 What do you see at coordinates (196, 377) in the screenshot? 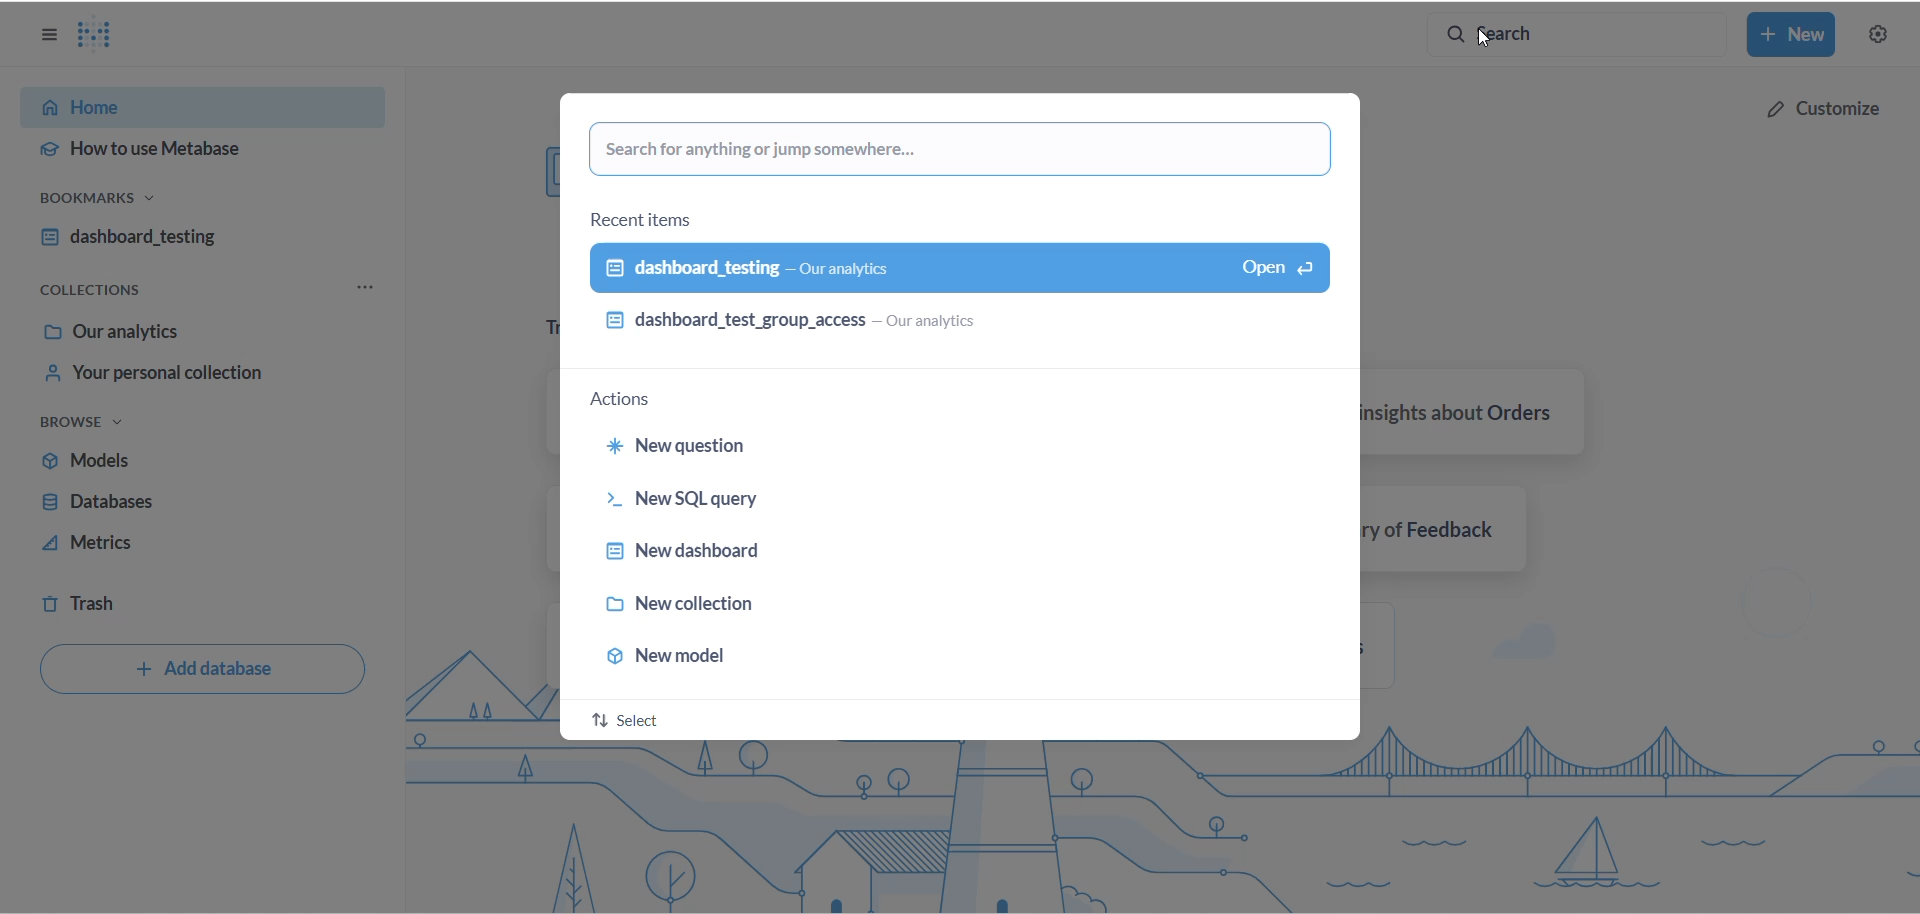
I see `personal collection` at bounding box center [196, 377].